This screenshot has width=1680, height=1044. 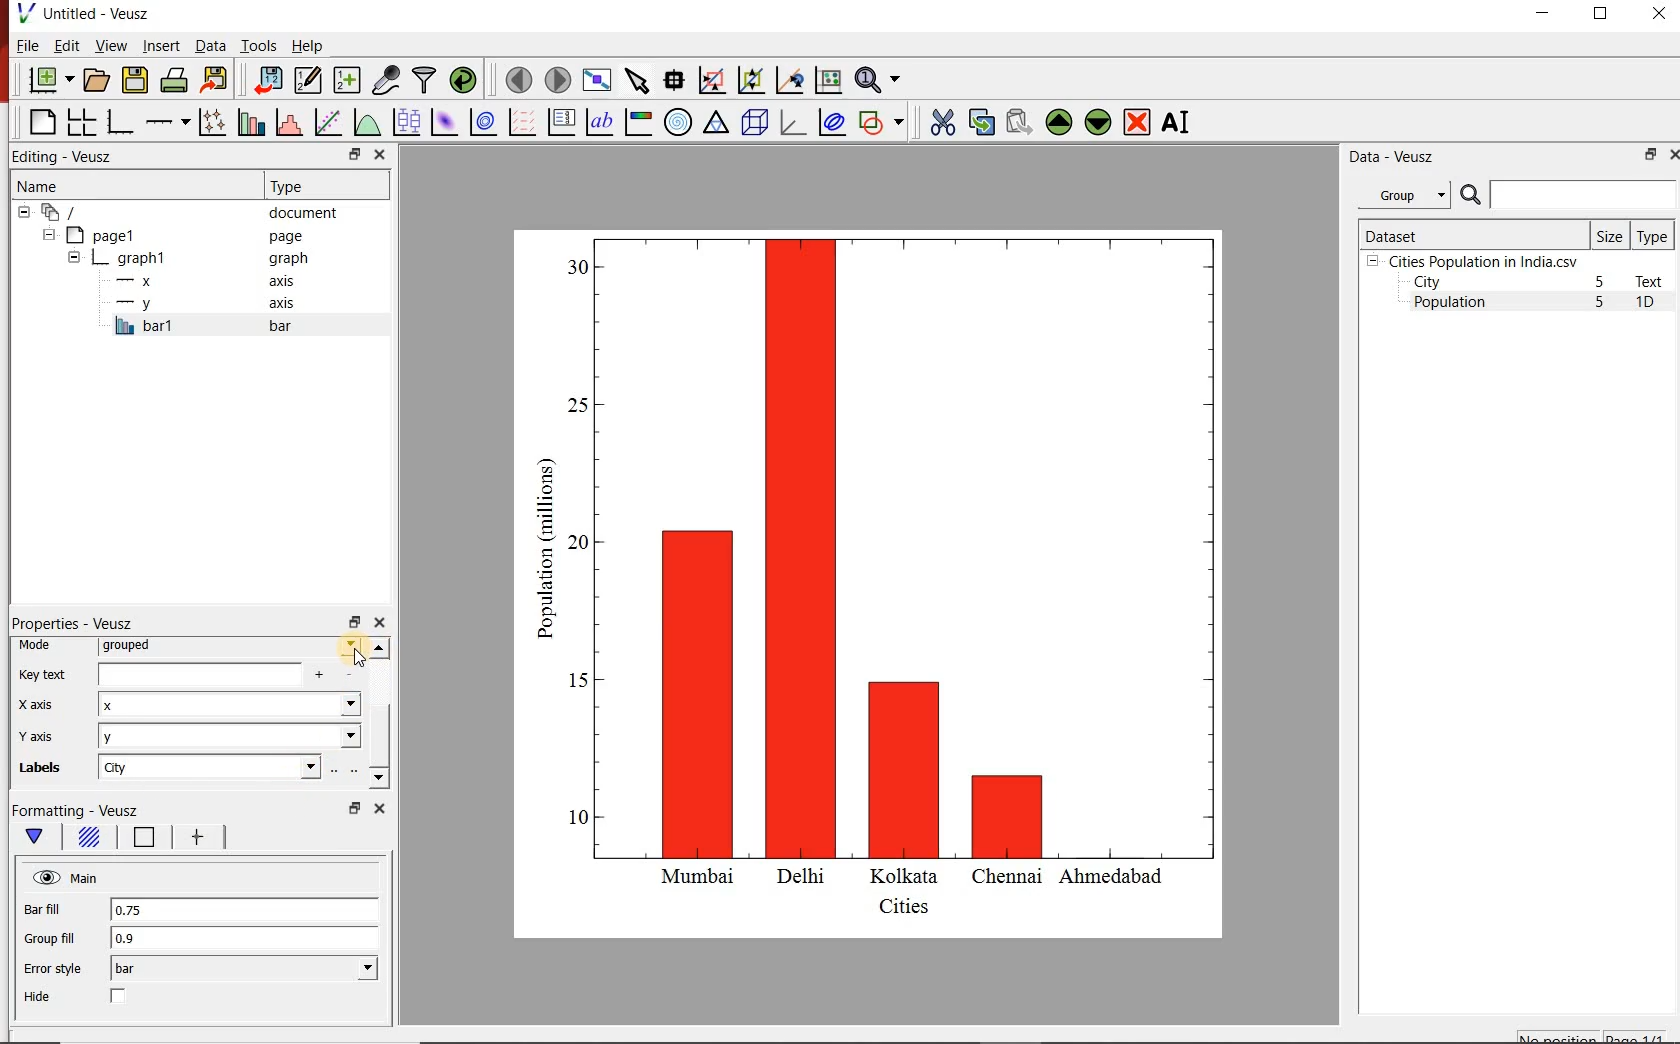 What do you see at coordinates (882, 121) in the screenshot?
I see `add a shape to the plot` at bounding box center [882, 121].